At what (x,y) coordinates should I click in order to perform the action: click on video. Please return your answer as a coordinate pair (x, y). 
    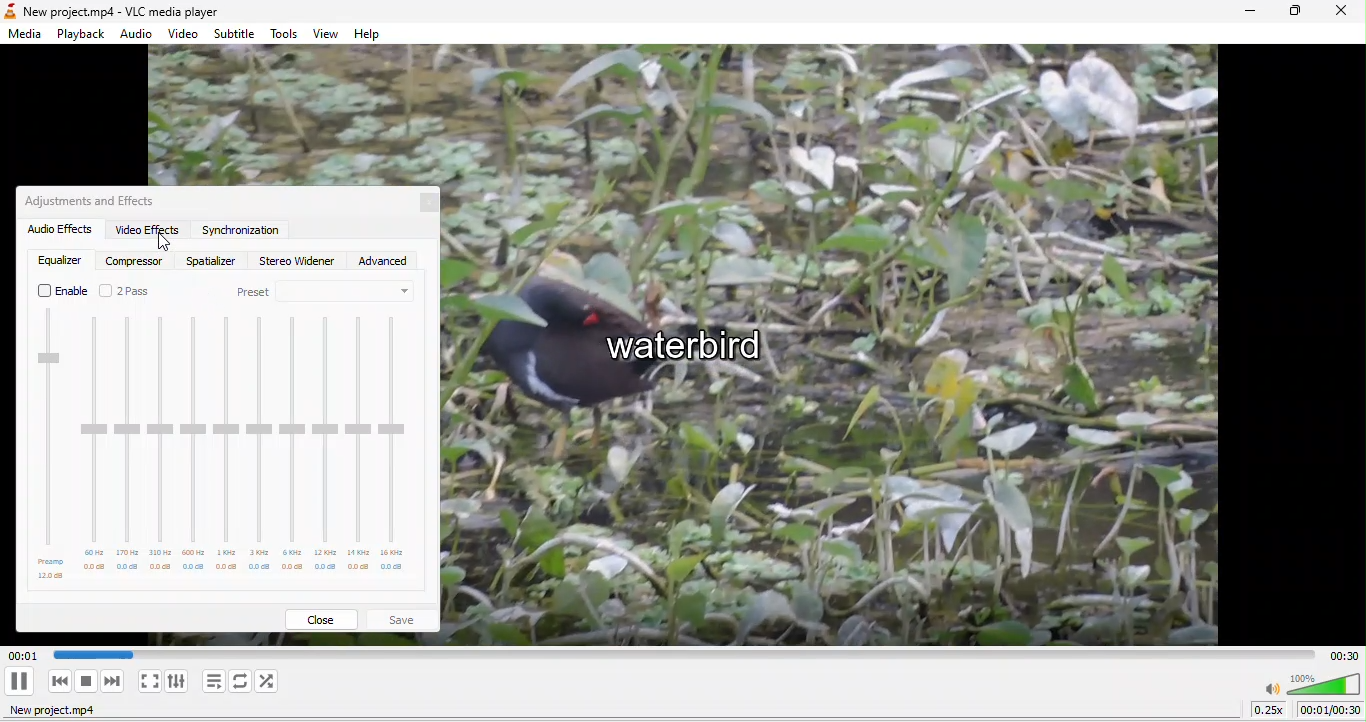
    Looking at the image, I should click on (182, 34).